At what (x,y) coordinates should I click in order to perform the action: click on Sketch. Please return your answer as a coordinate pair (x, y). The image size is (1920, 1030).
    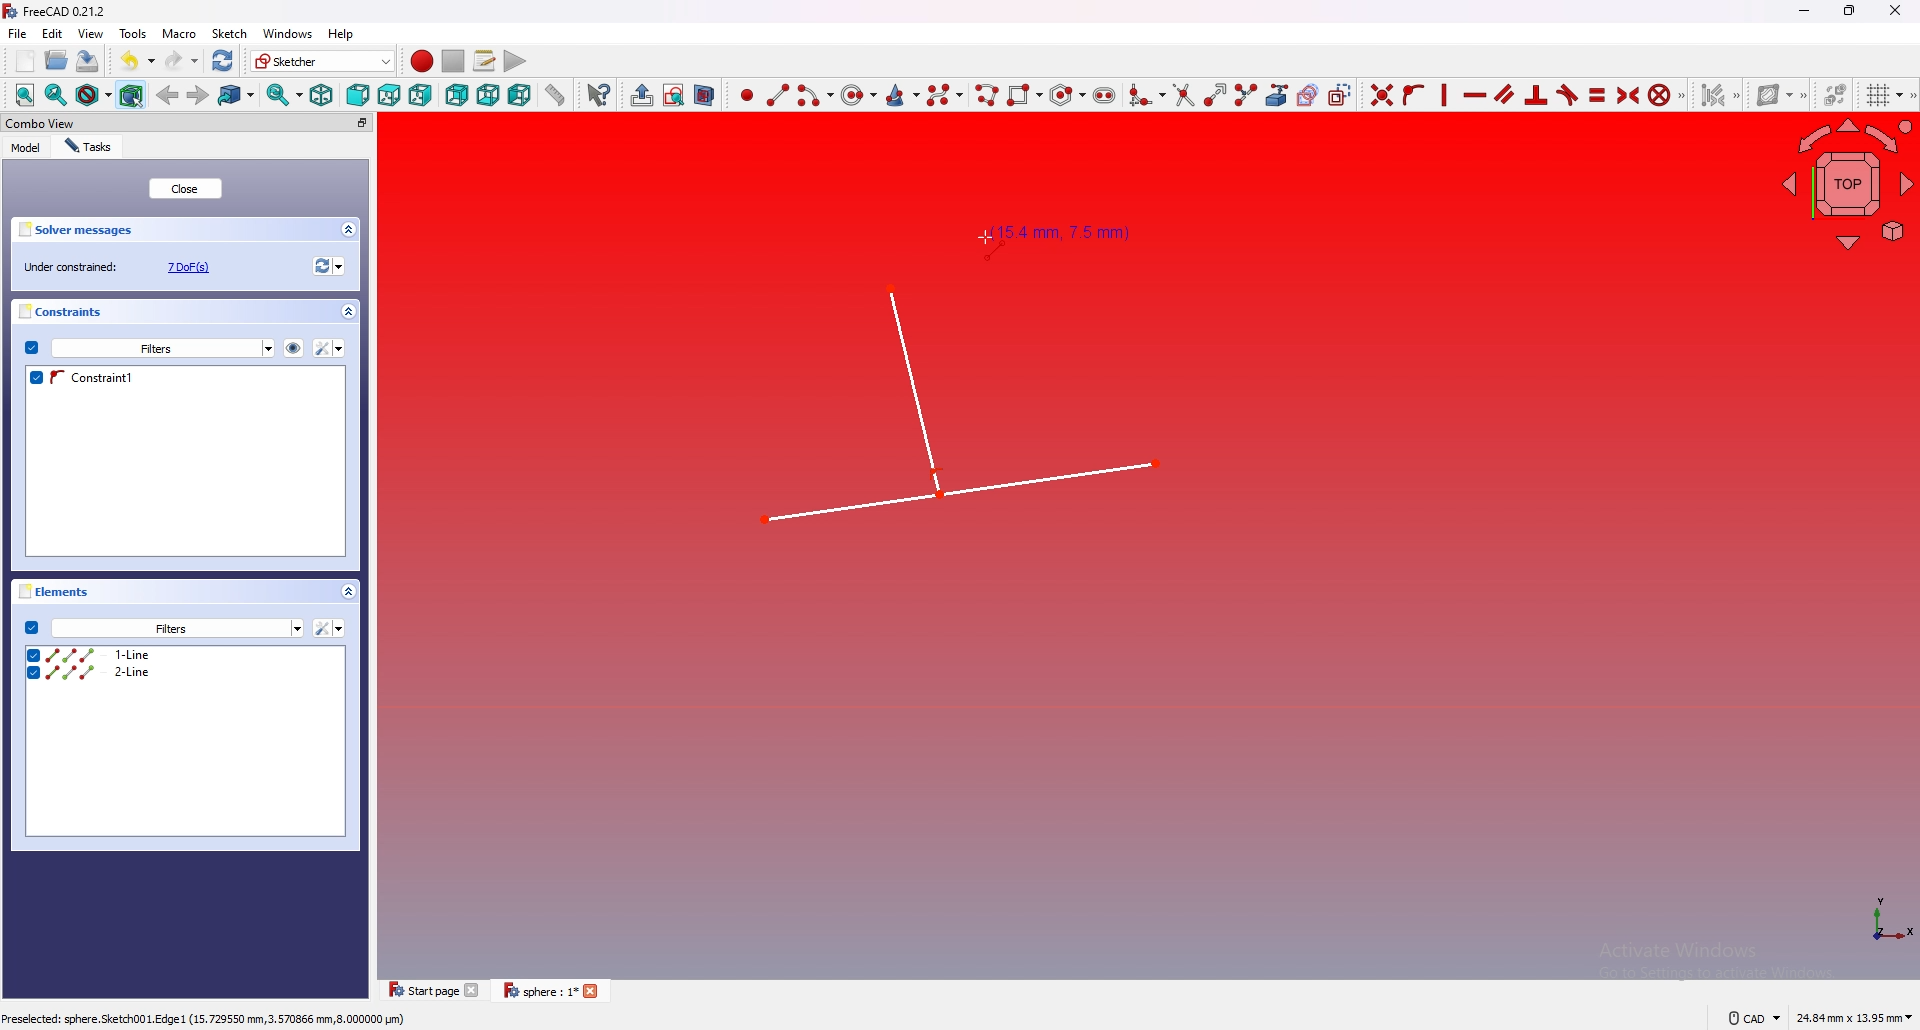
    Looking at the image, I should click on (231, 34).